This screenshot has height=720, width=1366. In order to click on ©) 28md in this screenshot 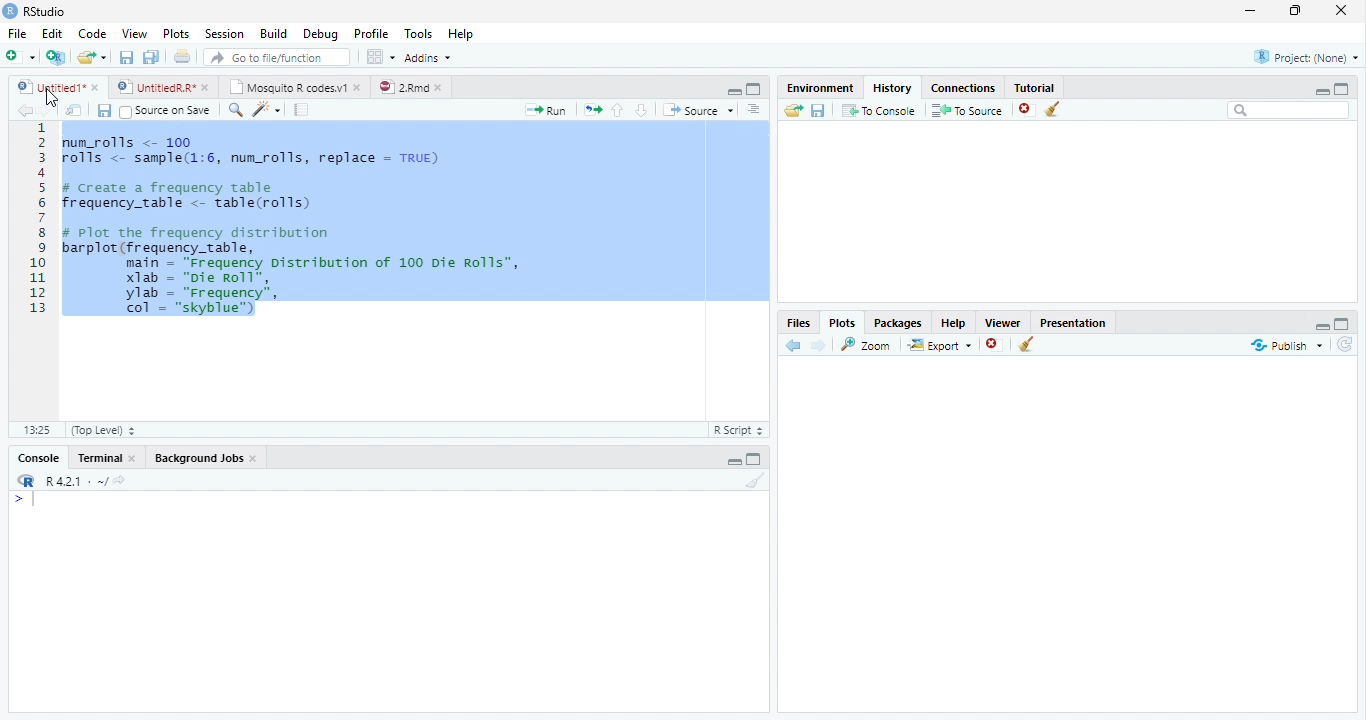, I will do `click(410, 87)`.